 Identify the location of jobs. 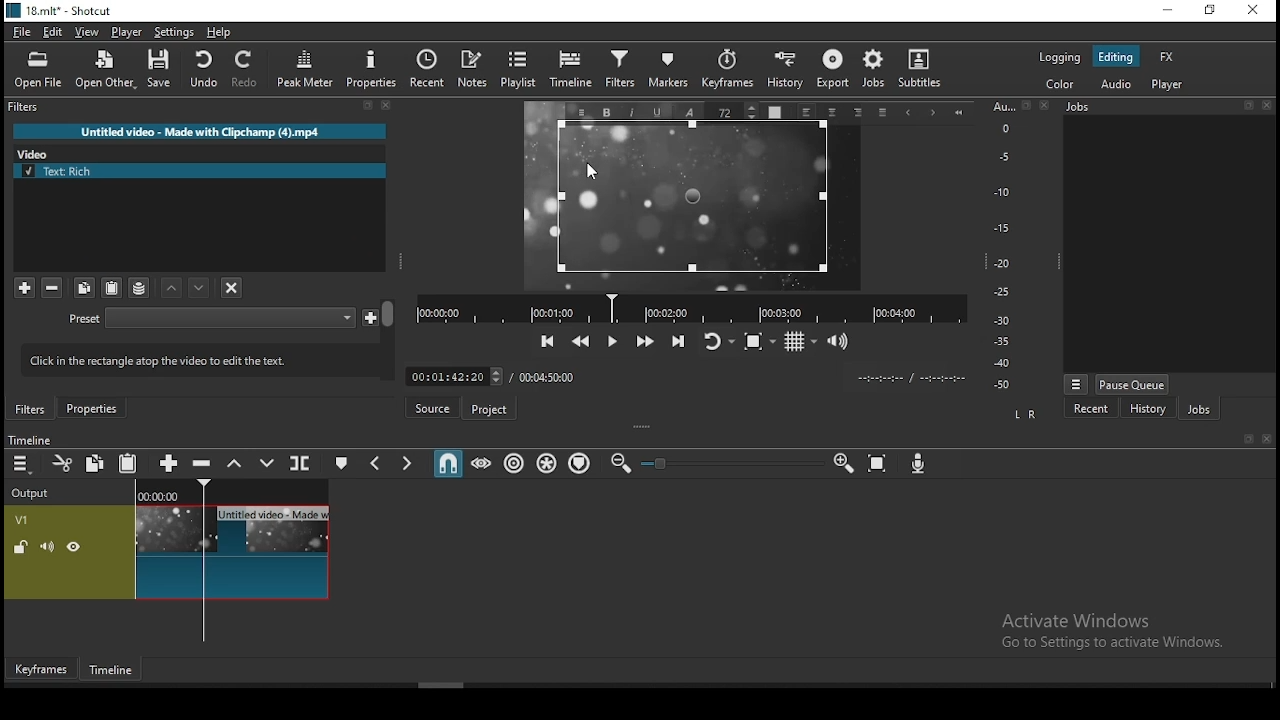
(875, 70).